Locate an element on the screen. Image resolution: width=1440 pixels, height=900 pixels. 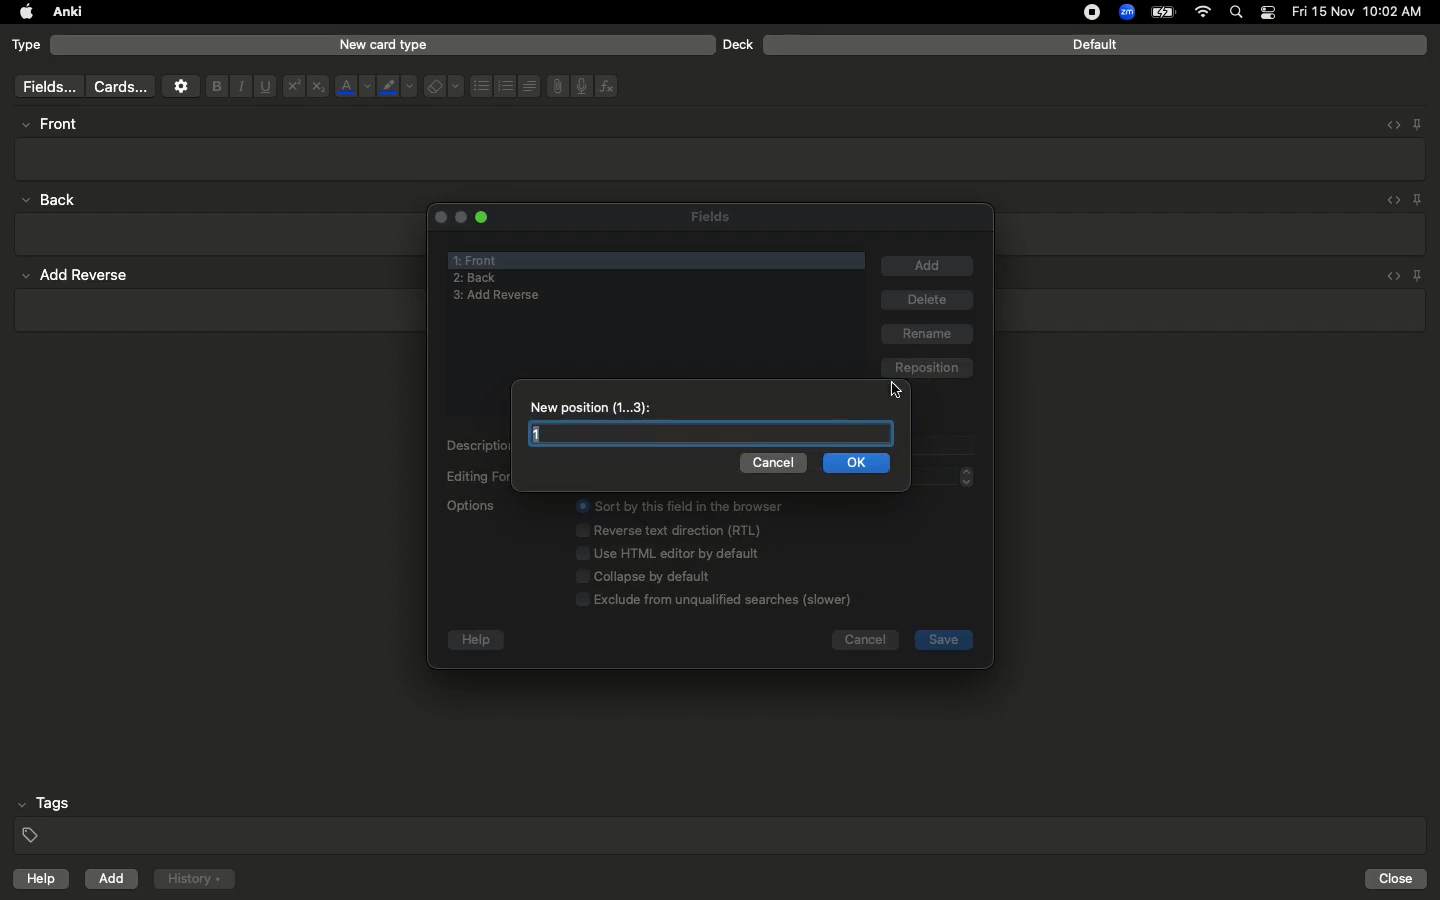
Add is located at coordinates (928, 266).